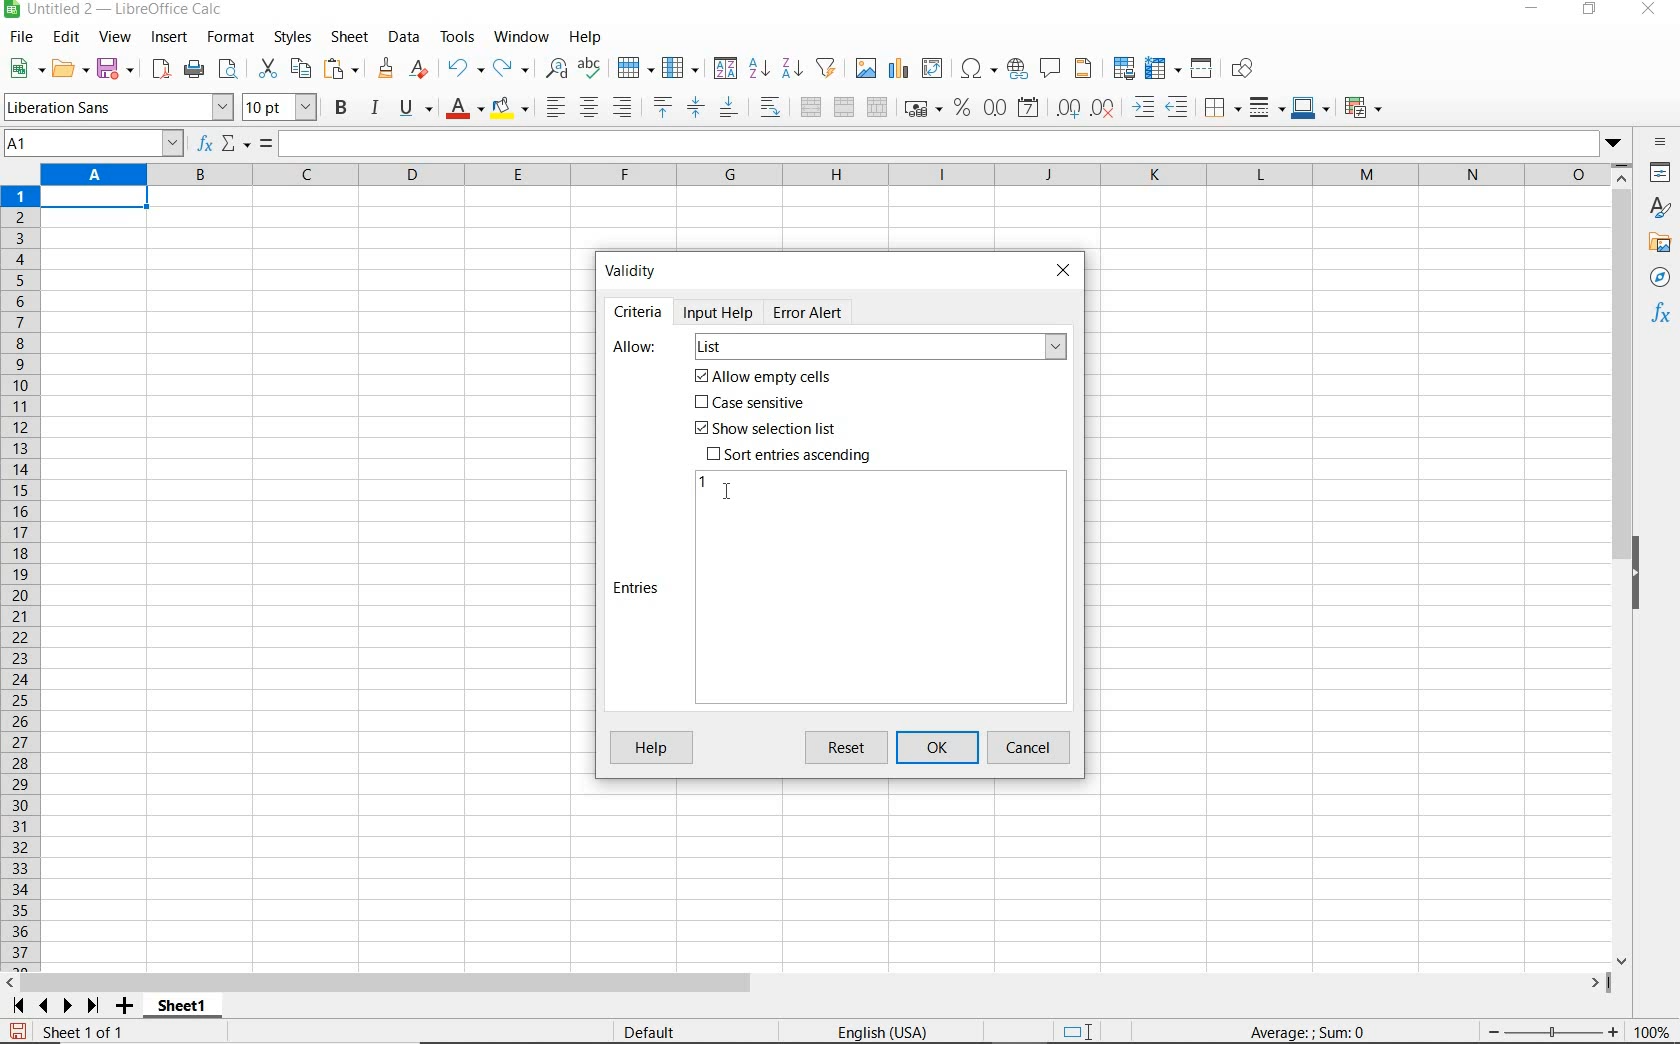  What do you see at coordinates (725, 70) in the screenshot?
I see `sort` at bounding box center [725, 70].